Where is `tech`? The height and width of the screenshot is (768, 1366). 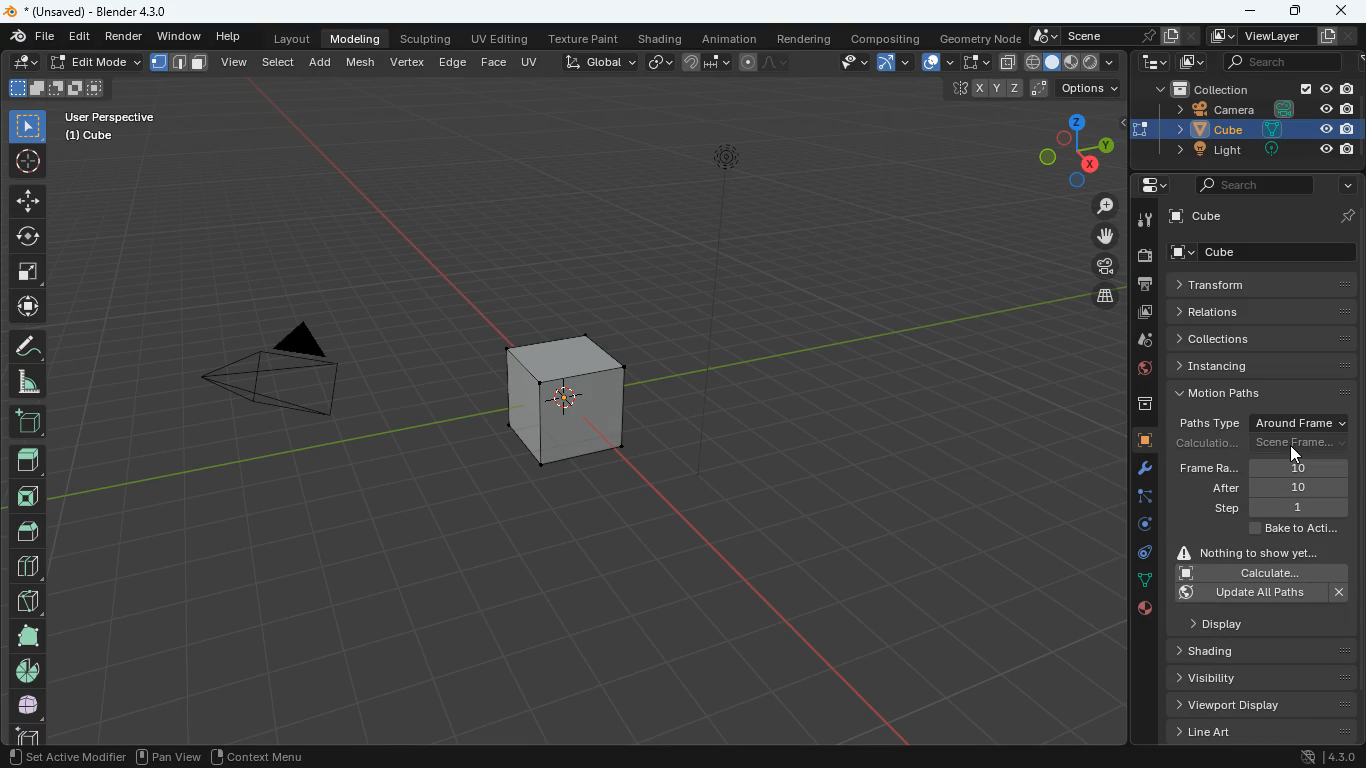 tech is located at coordinates (1153, 63).